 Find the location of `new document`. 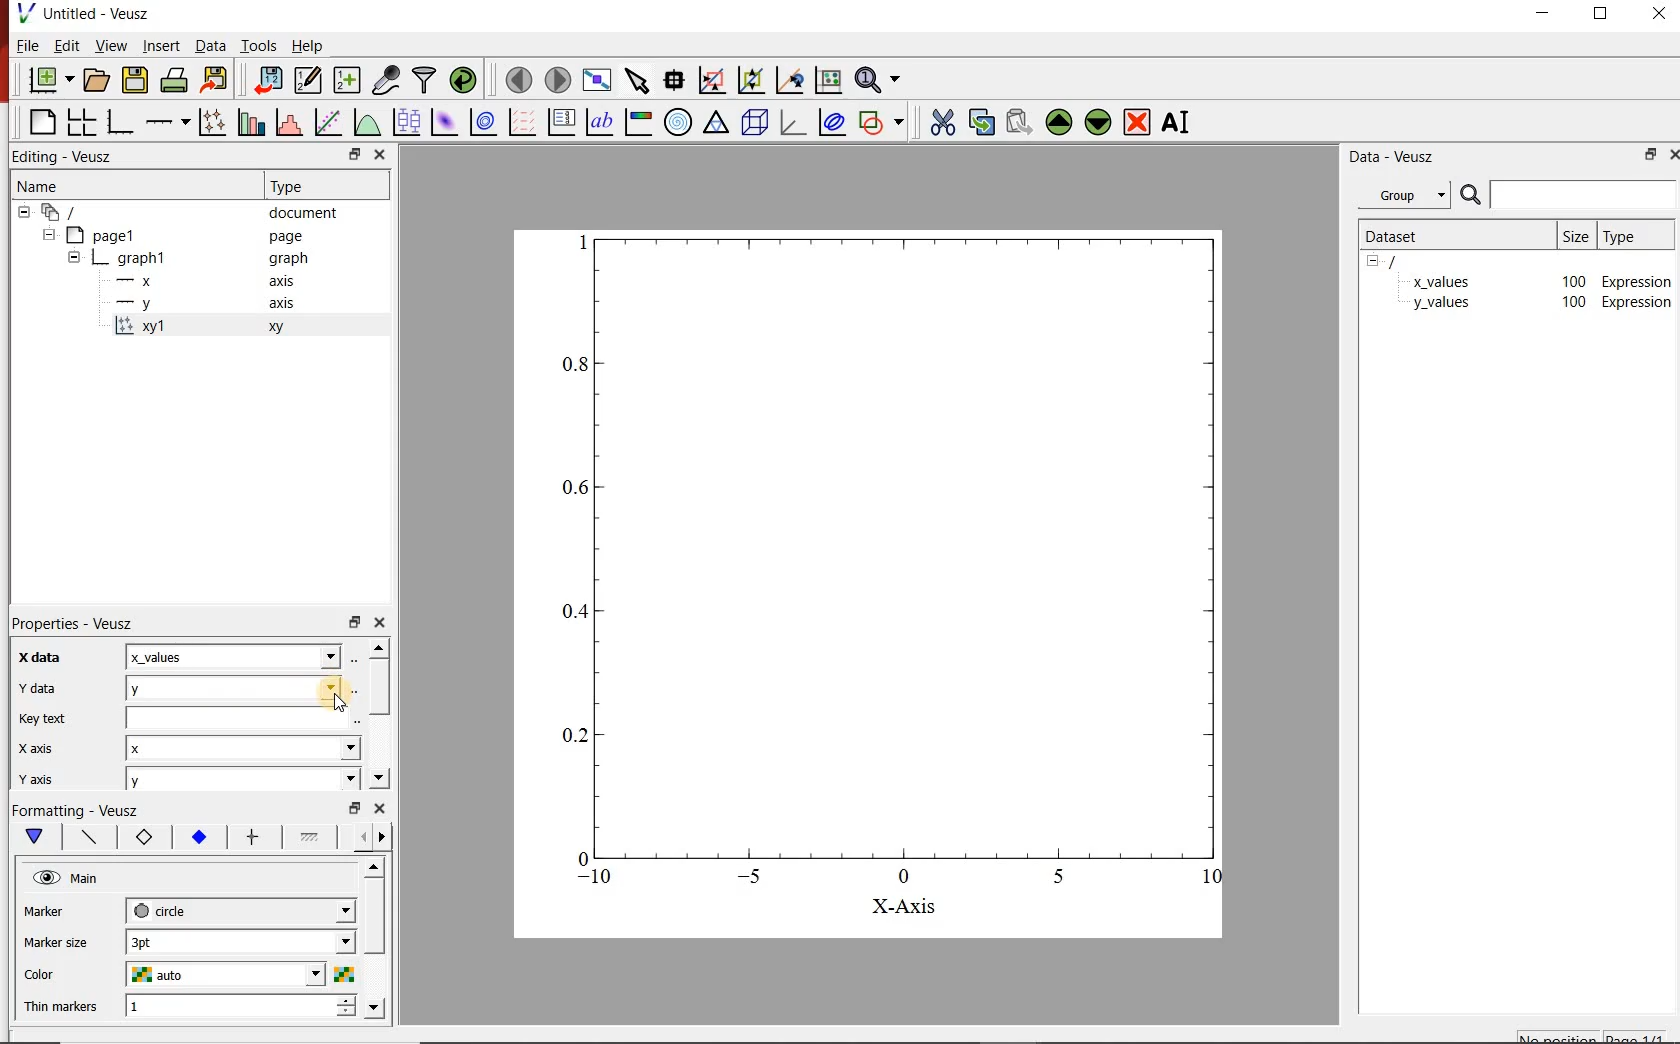

new document is located at coordinates (51, 78).